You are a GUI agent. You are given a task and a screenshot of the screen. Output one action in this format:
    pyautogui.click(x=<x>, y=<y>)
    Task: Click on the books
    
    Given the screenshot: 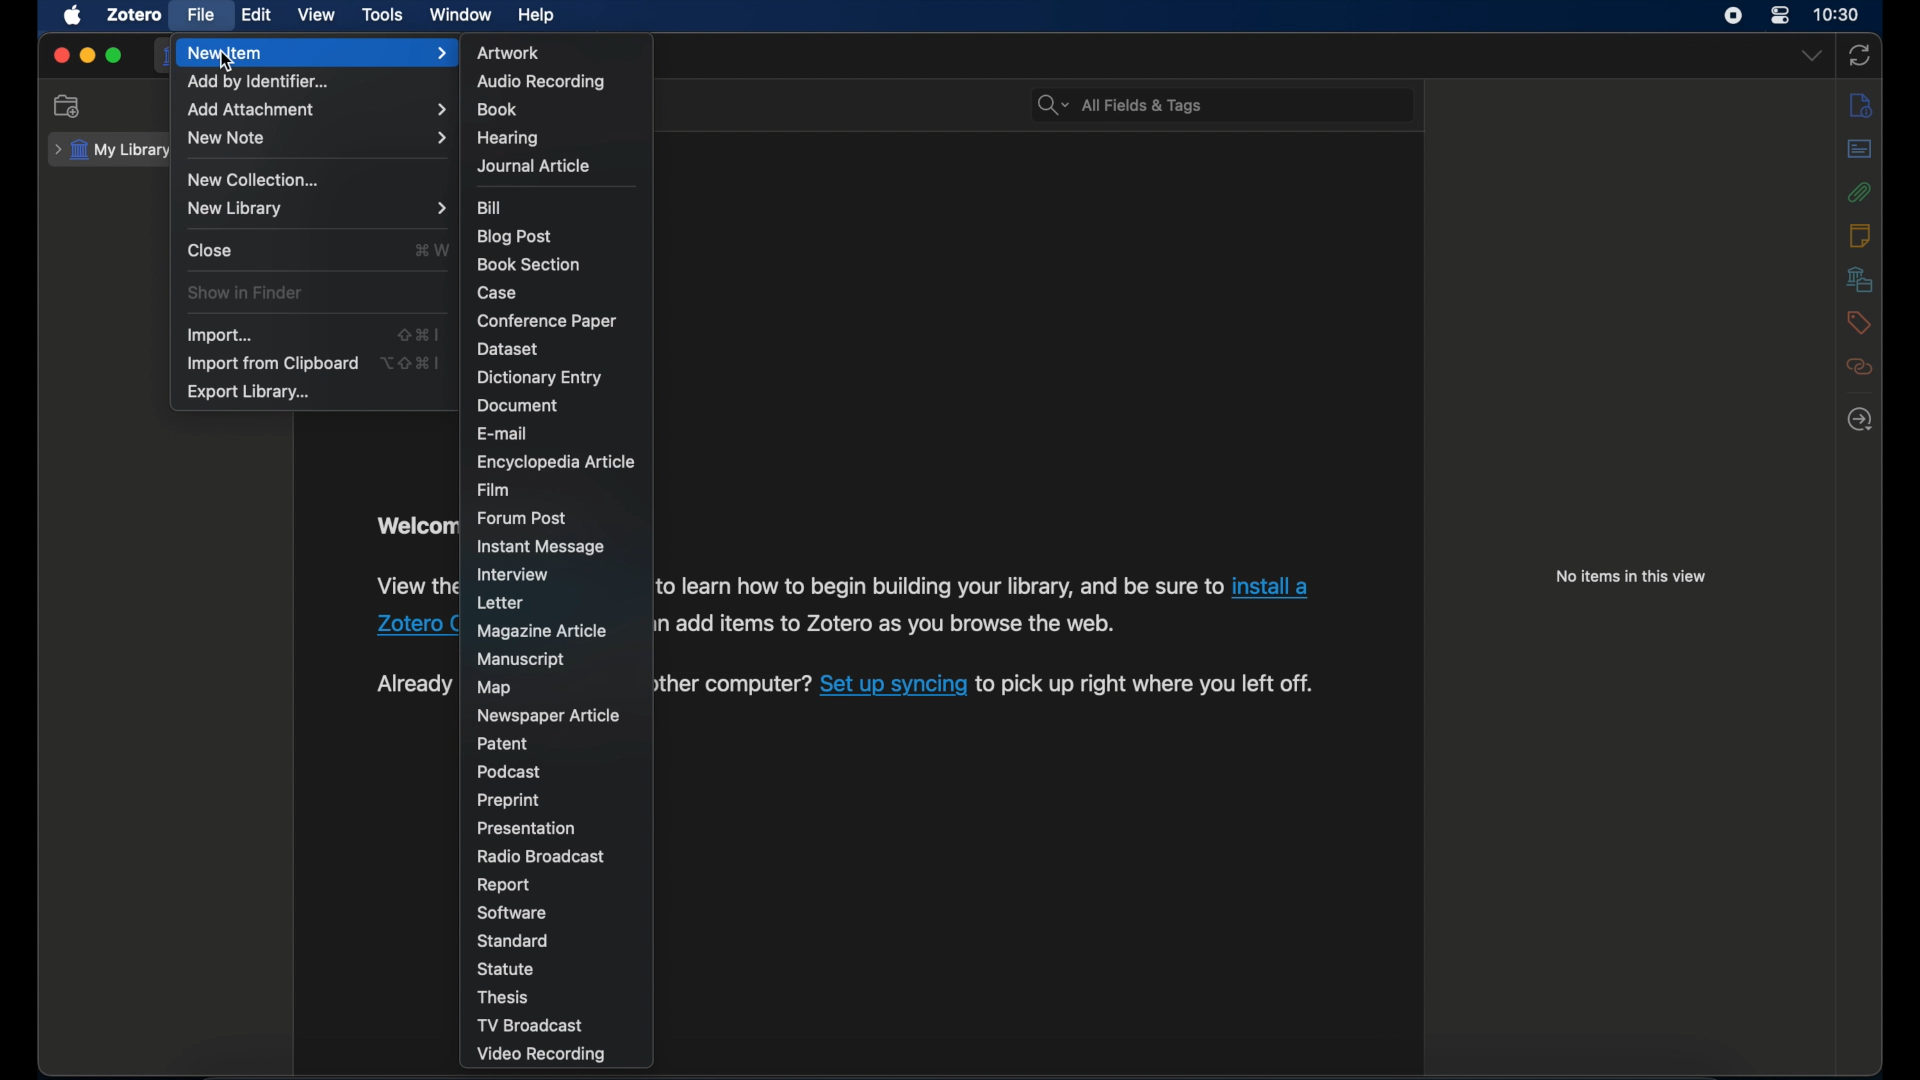 What is the action you would take?
    pyautogui.click(x=497, y=109)
    